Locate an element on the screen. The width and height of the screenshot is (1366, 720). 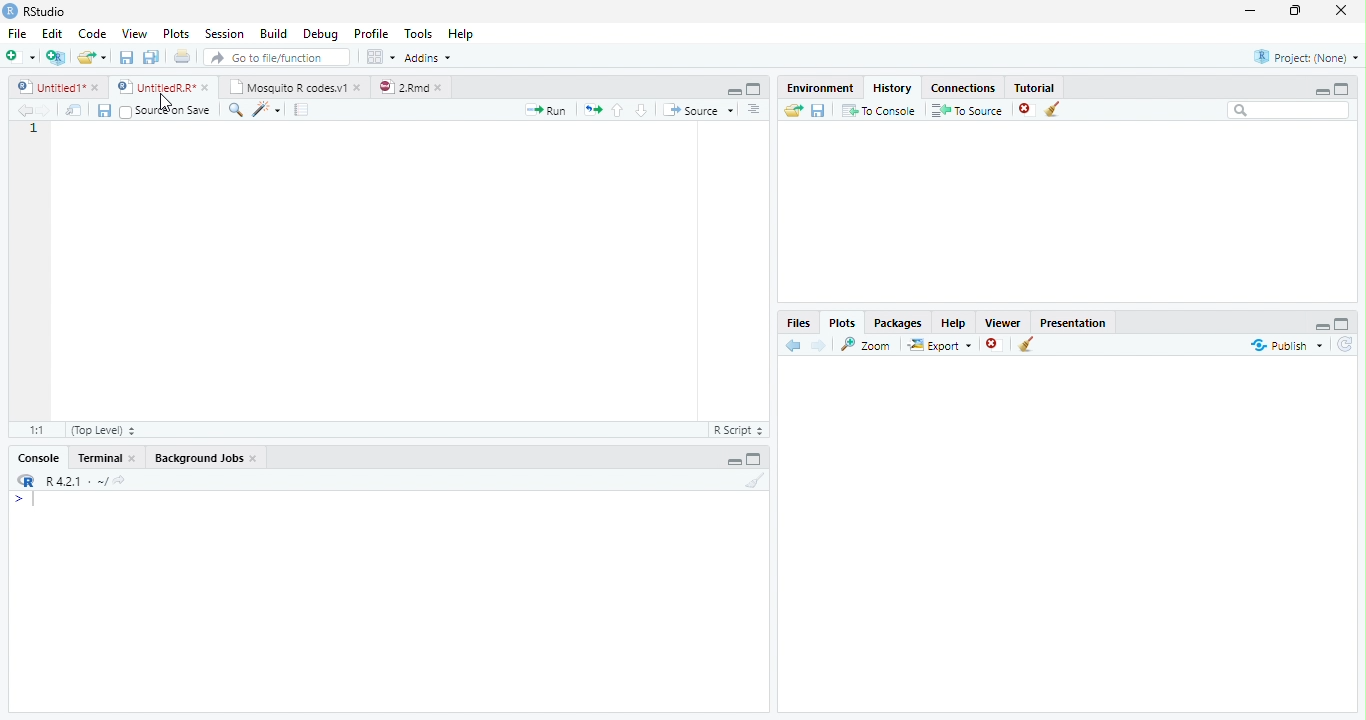
Terminal is located at coordinates (109, 457).